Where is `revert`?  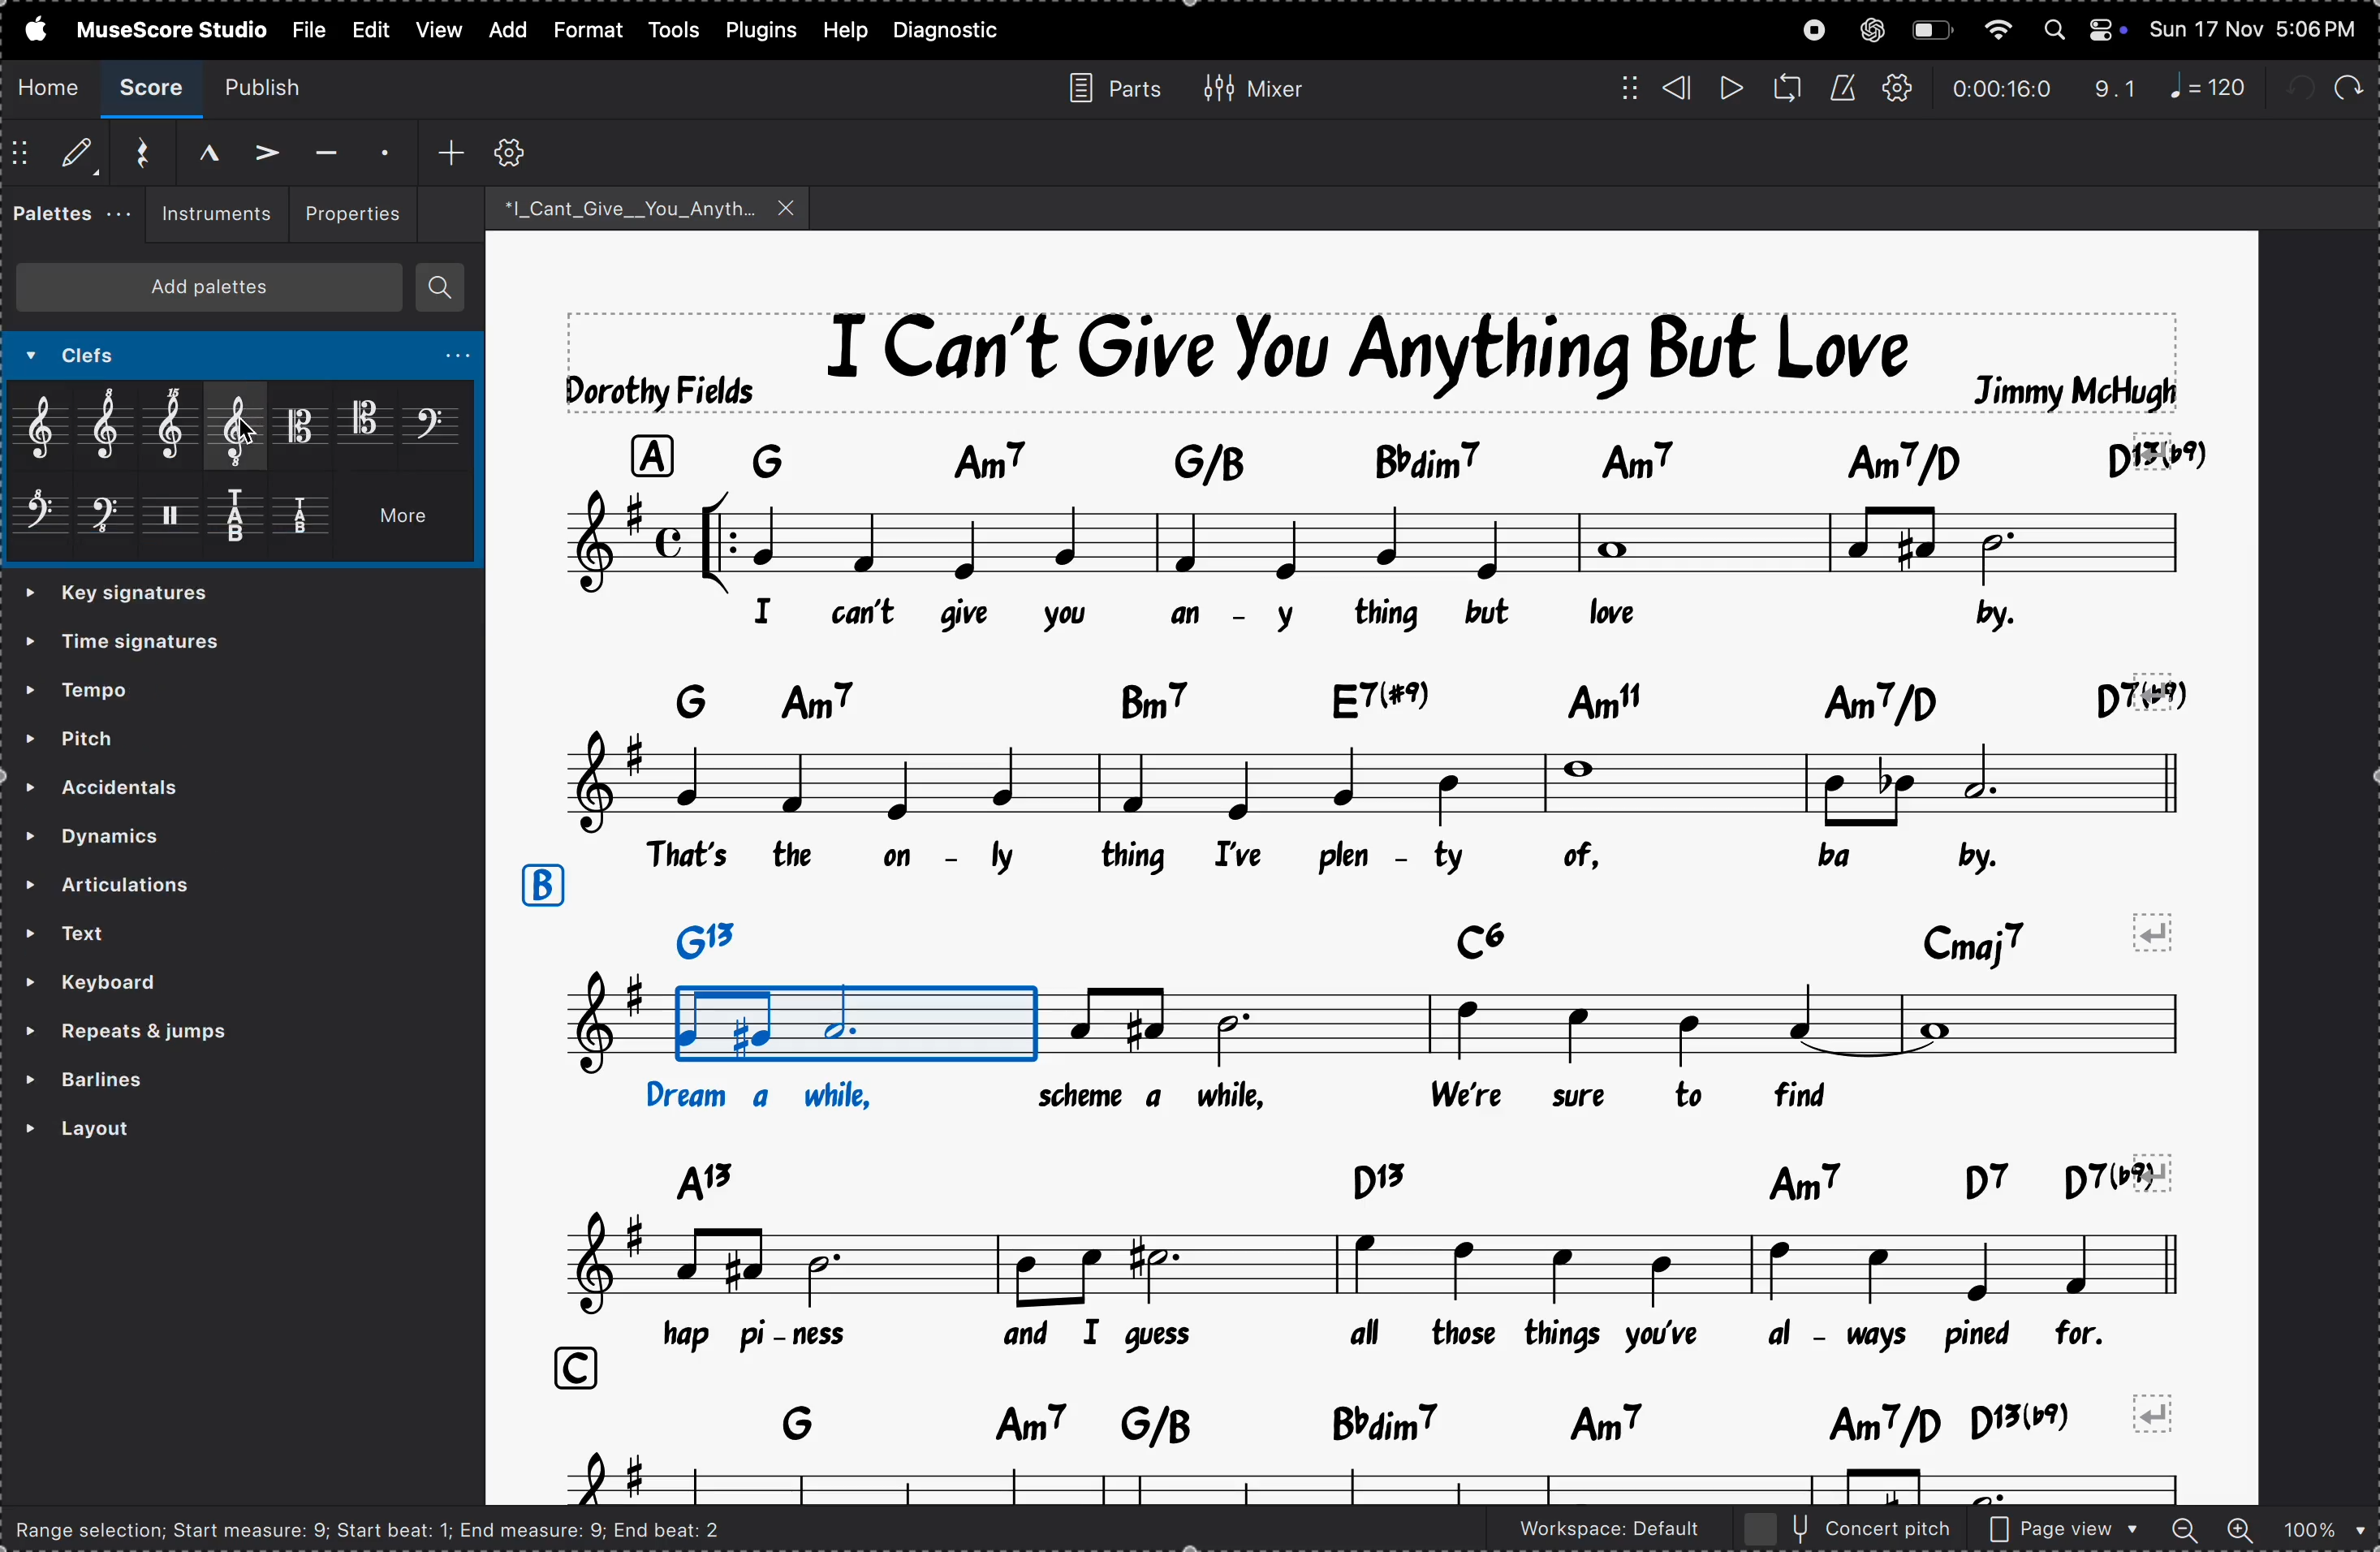 revert is located at coordinates (2159, 1412).